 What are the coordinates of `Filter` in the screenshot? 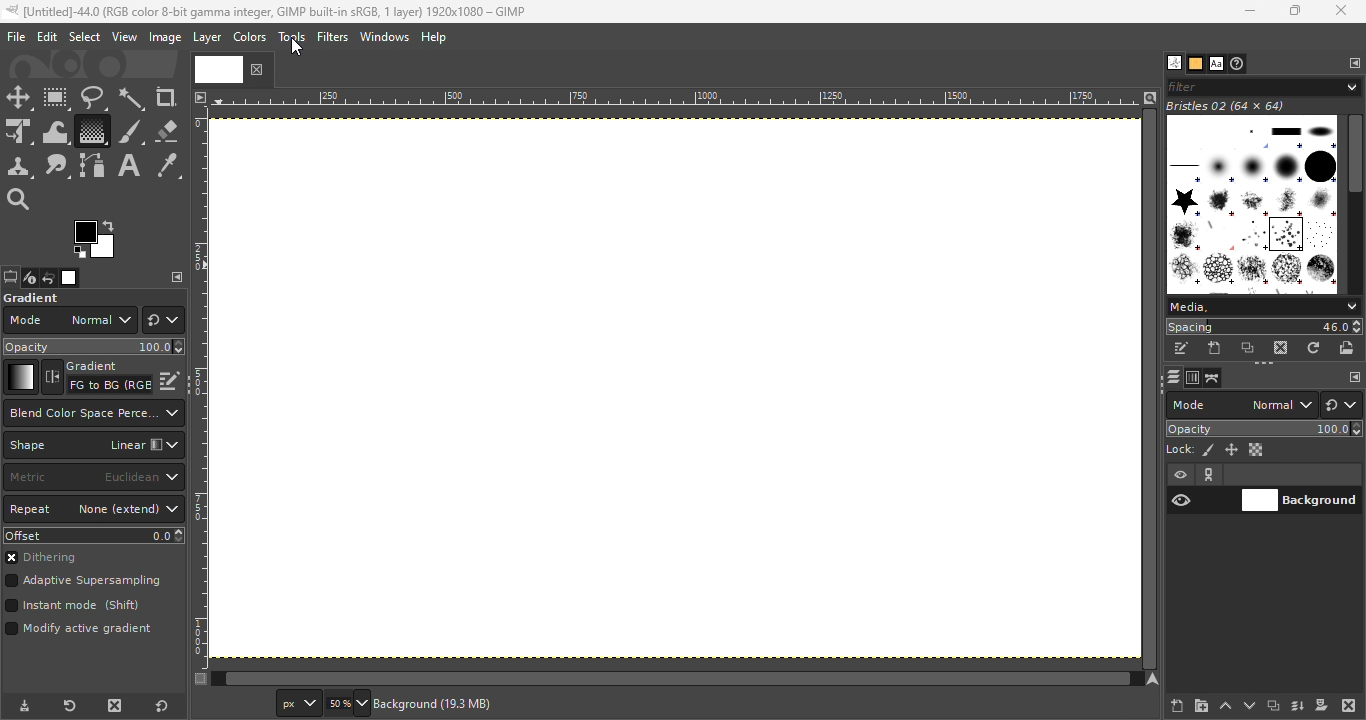 It's located at (1264, 86).